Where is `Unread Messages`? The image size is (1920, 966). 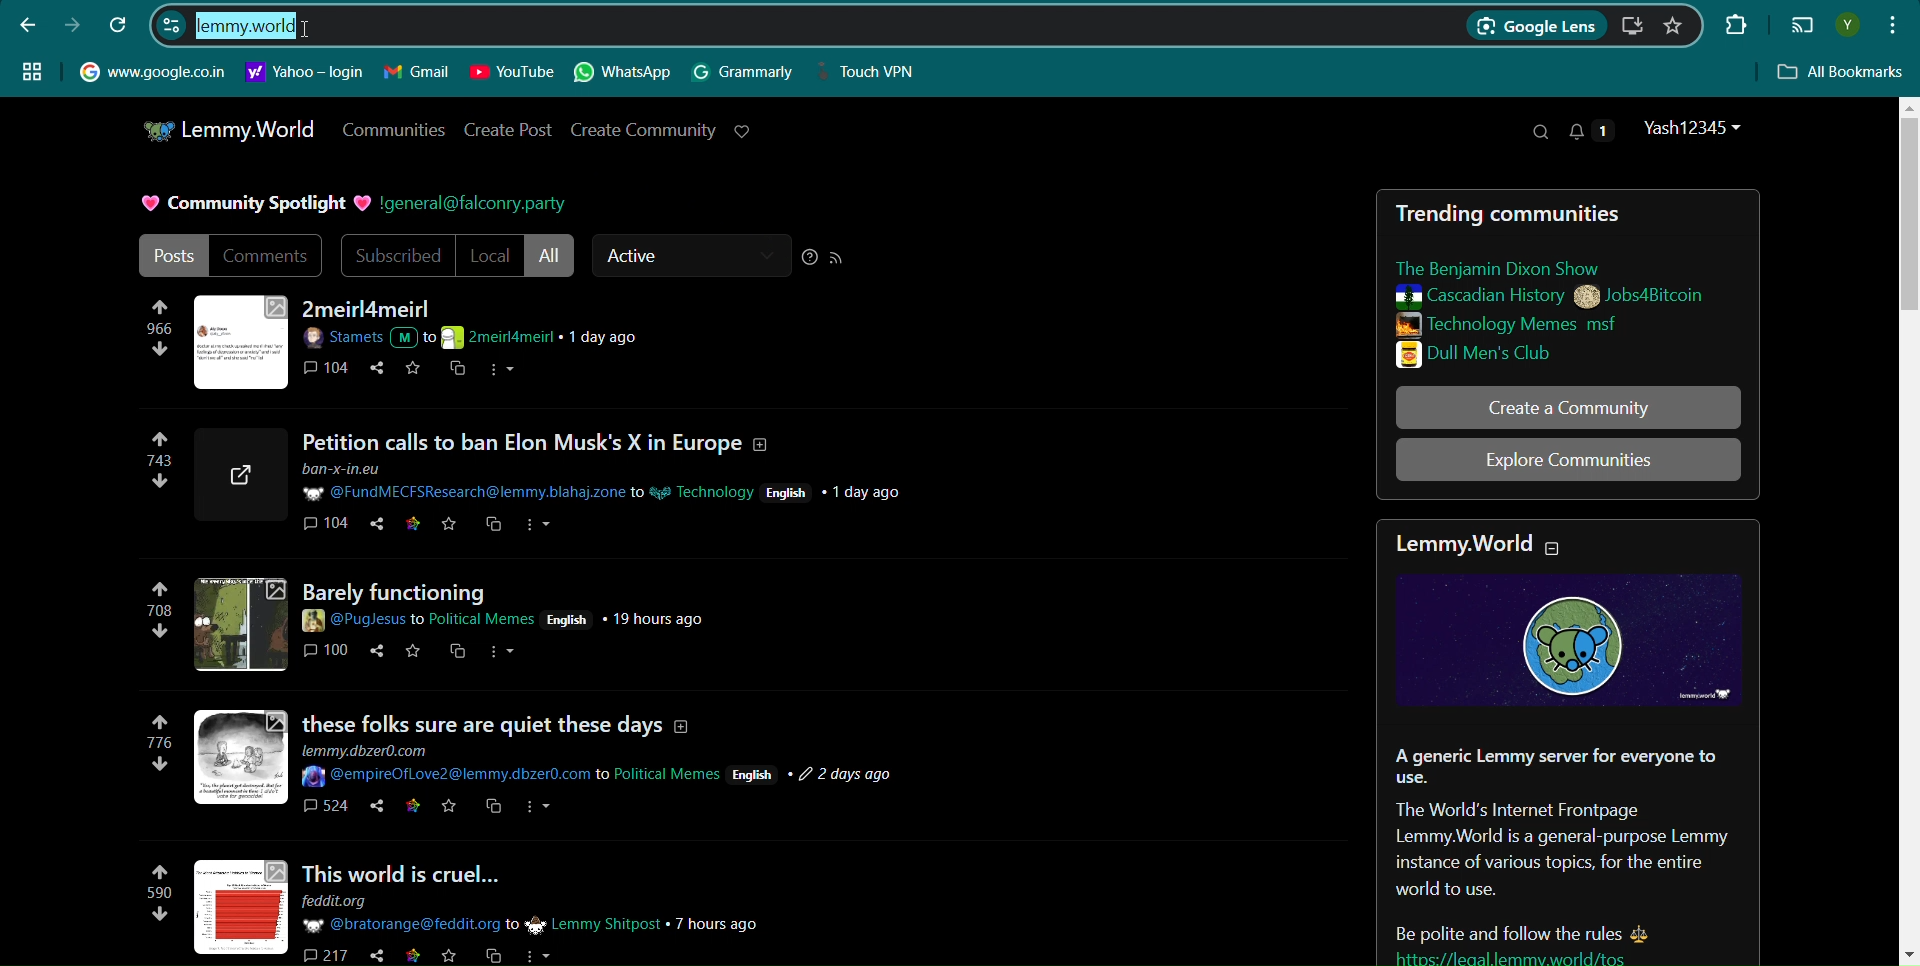 Unread Messages is located at coordinates (1592, 130).